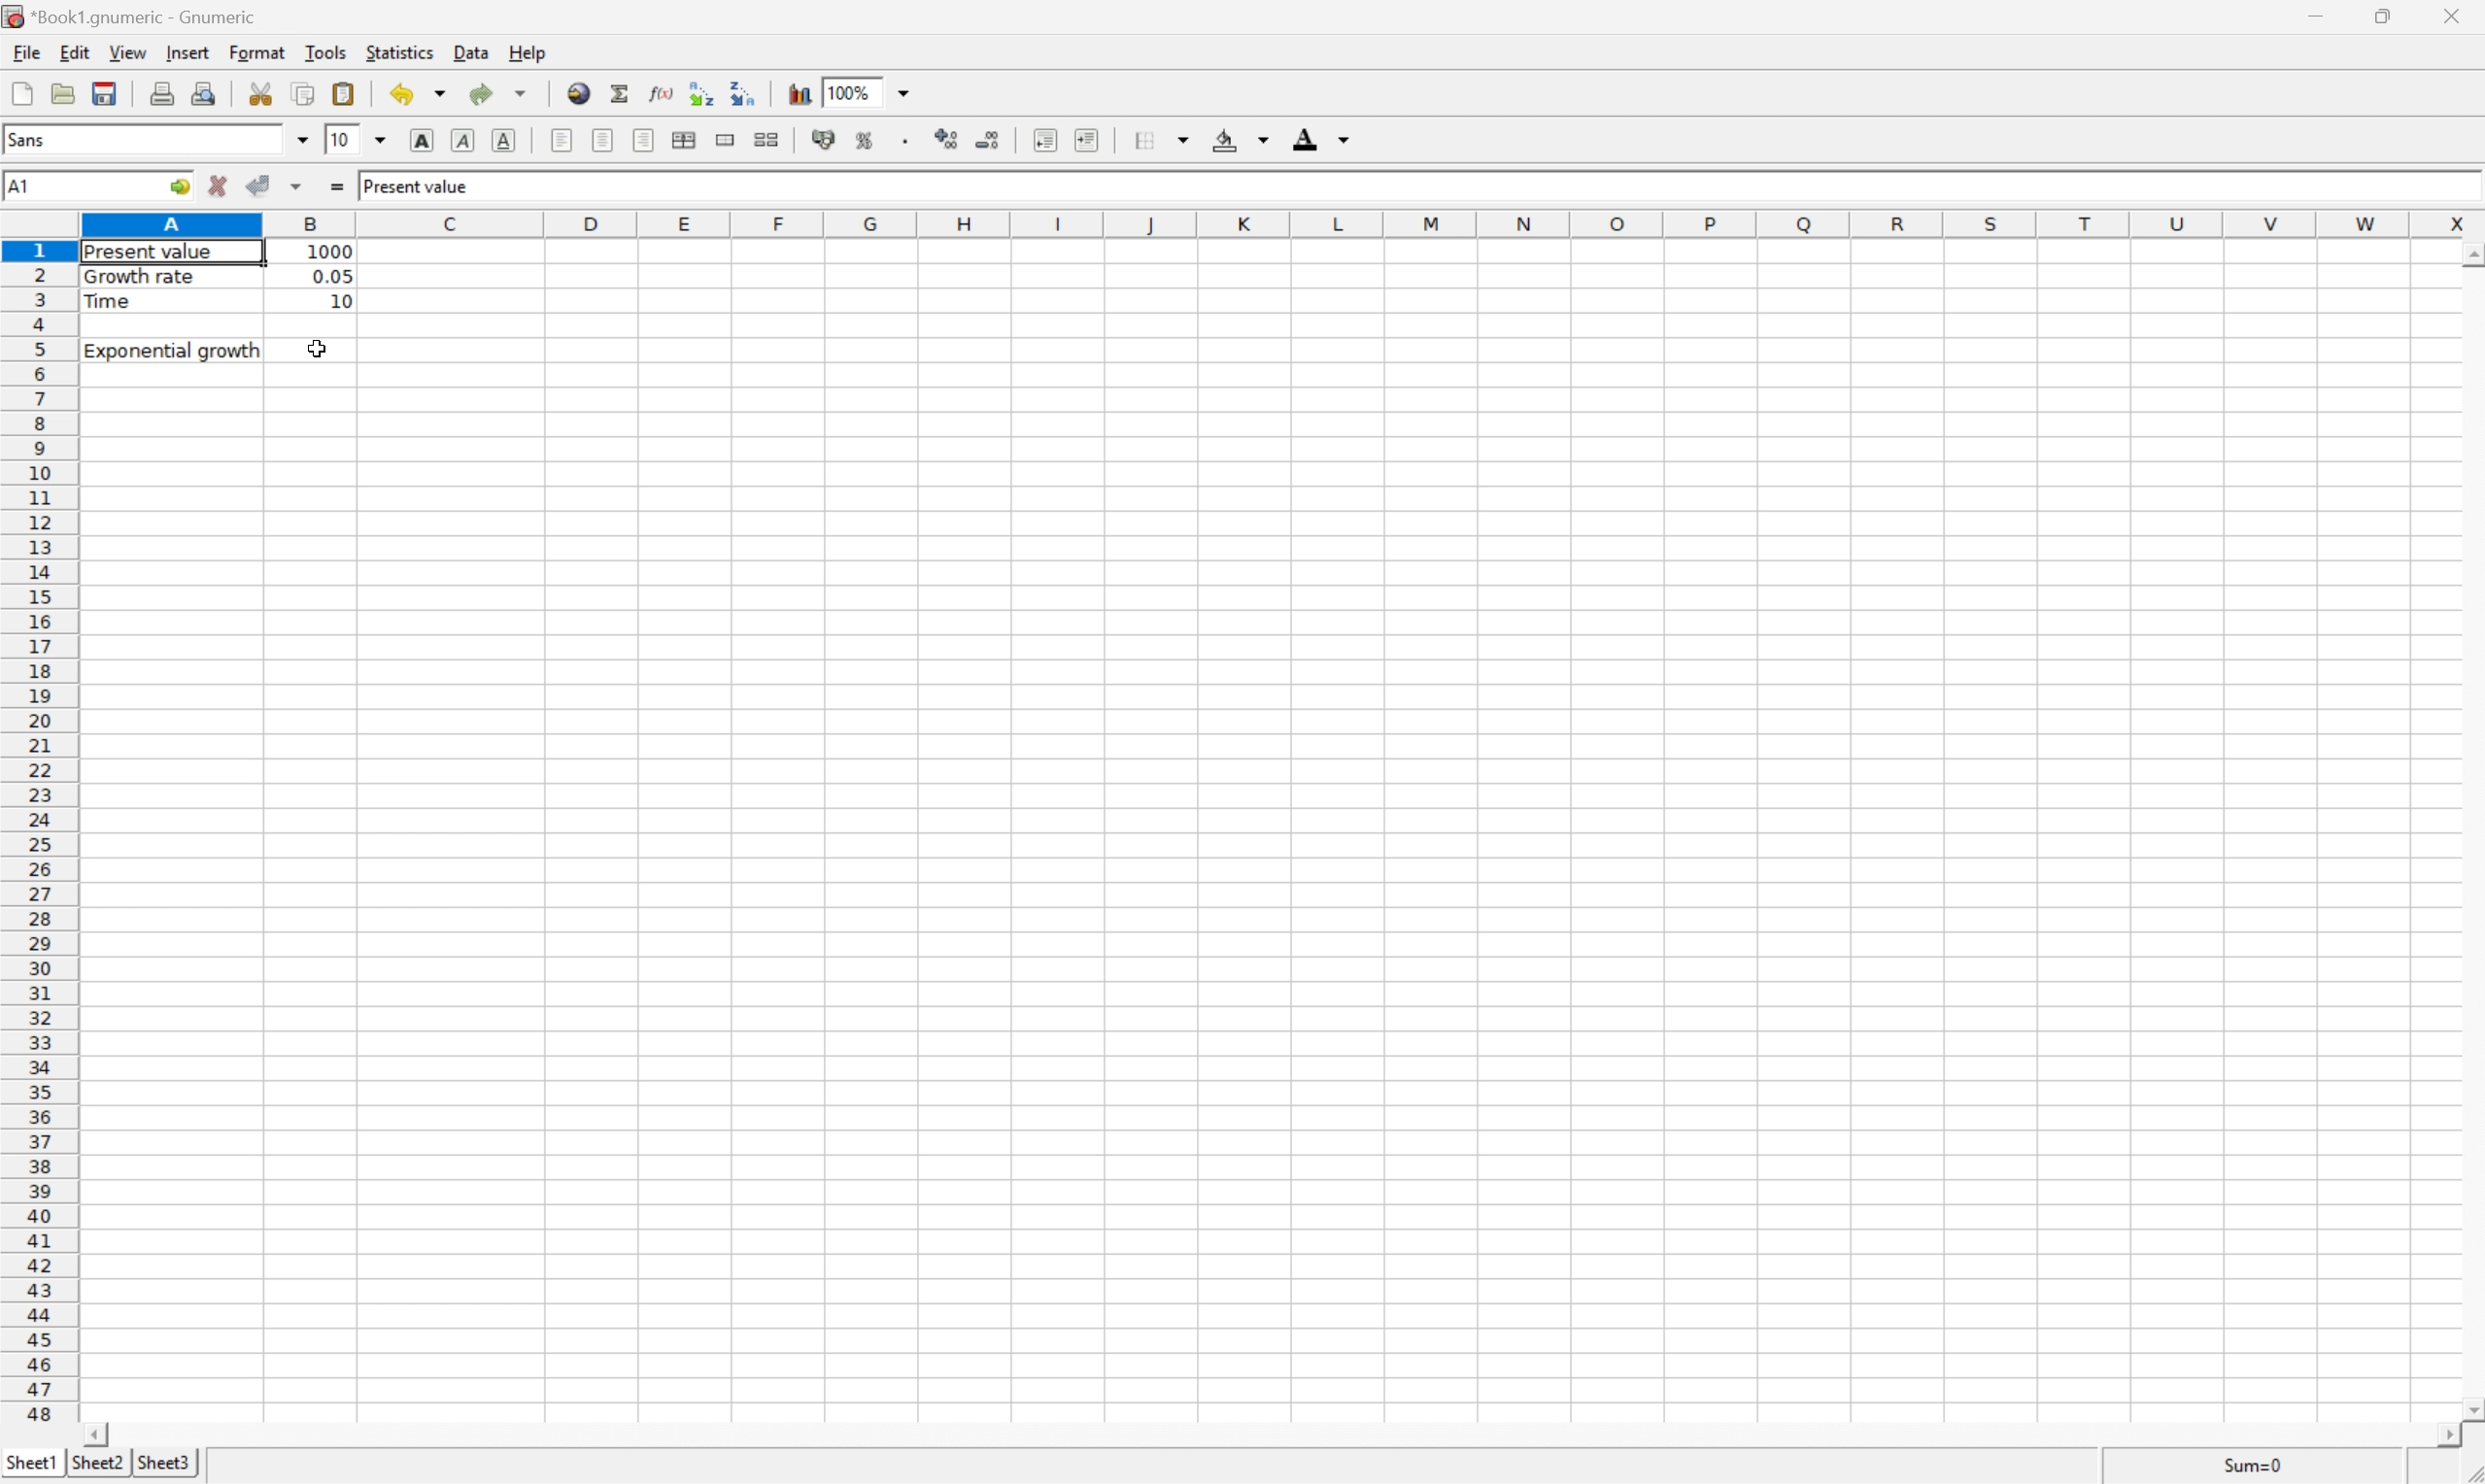  I want to click on Insert hyperlink, so click(580, 94).